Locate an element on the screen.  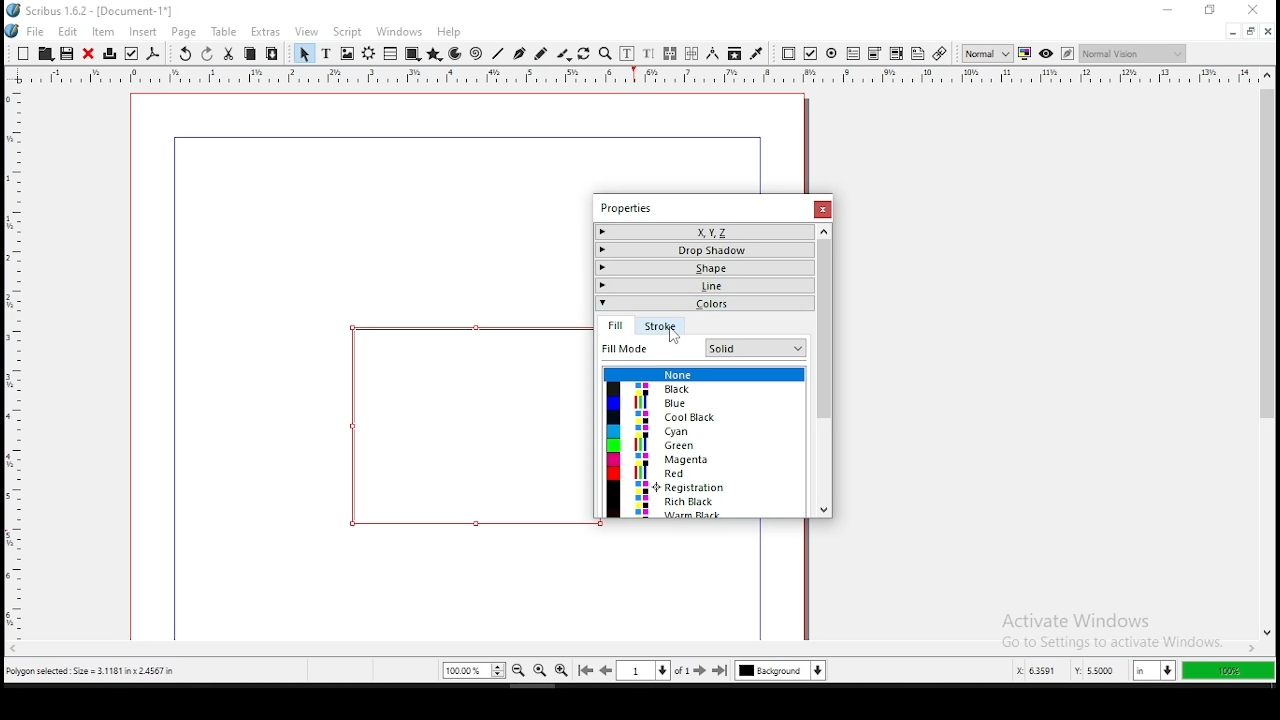
x,y,z is located at coordinates (704, 233).